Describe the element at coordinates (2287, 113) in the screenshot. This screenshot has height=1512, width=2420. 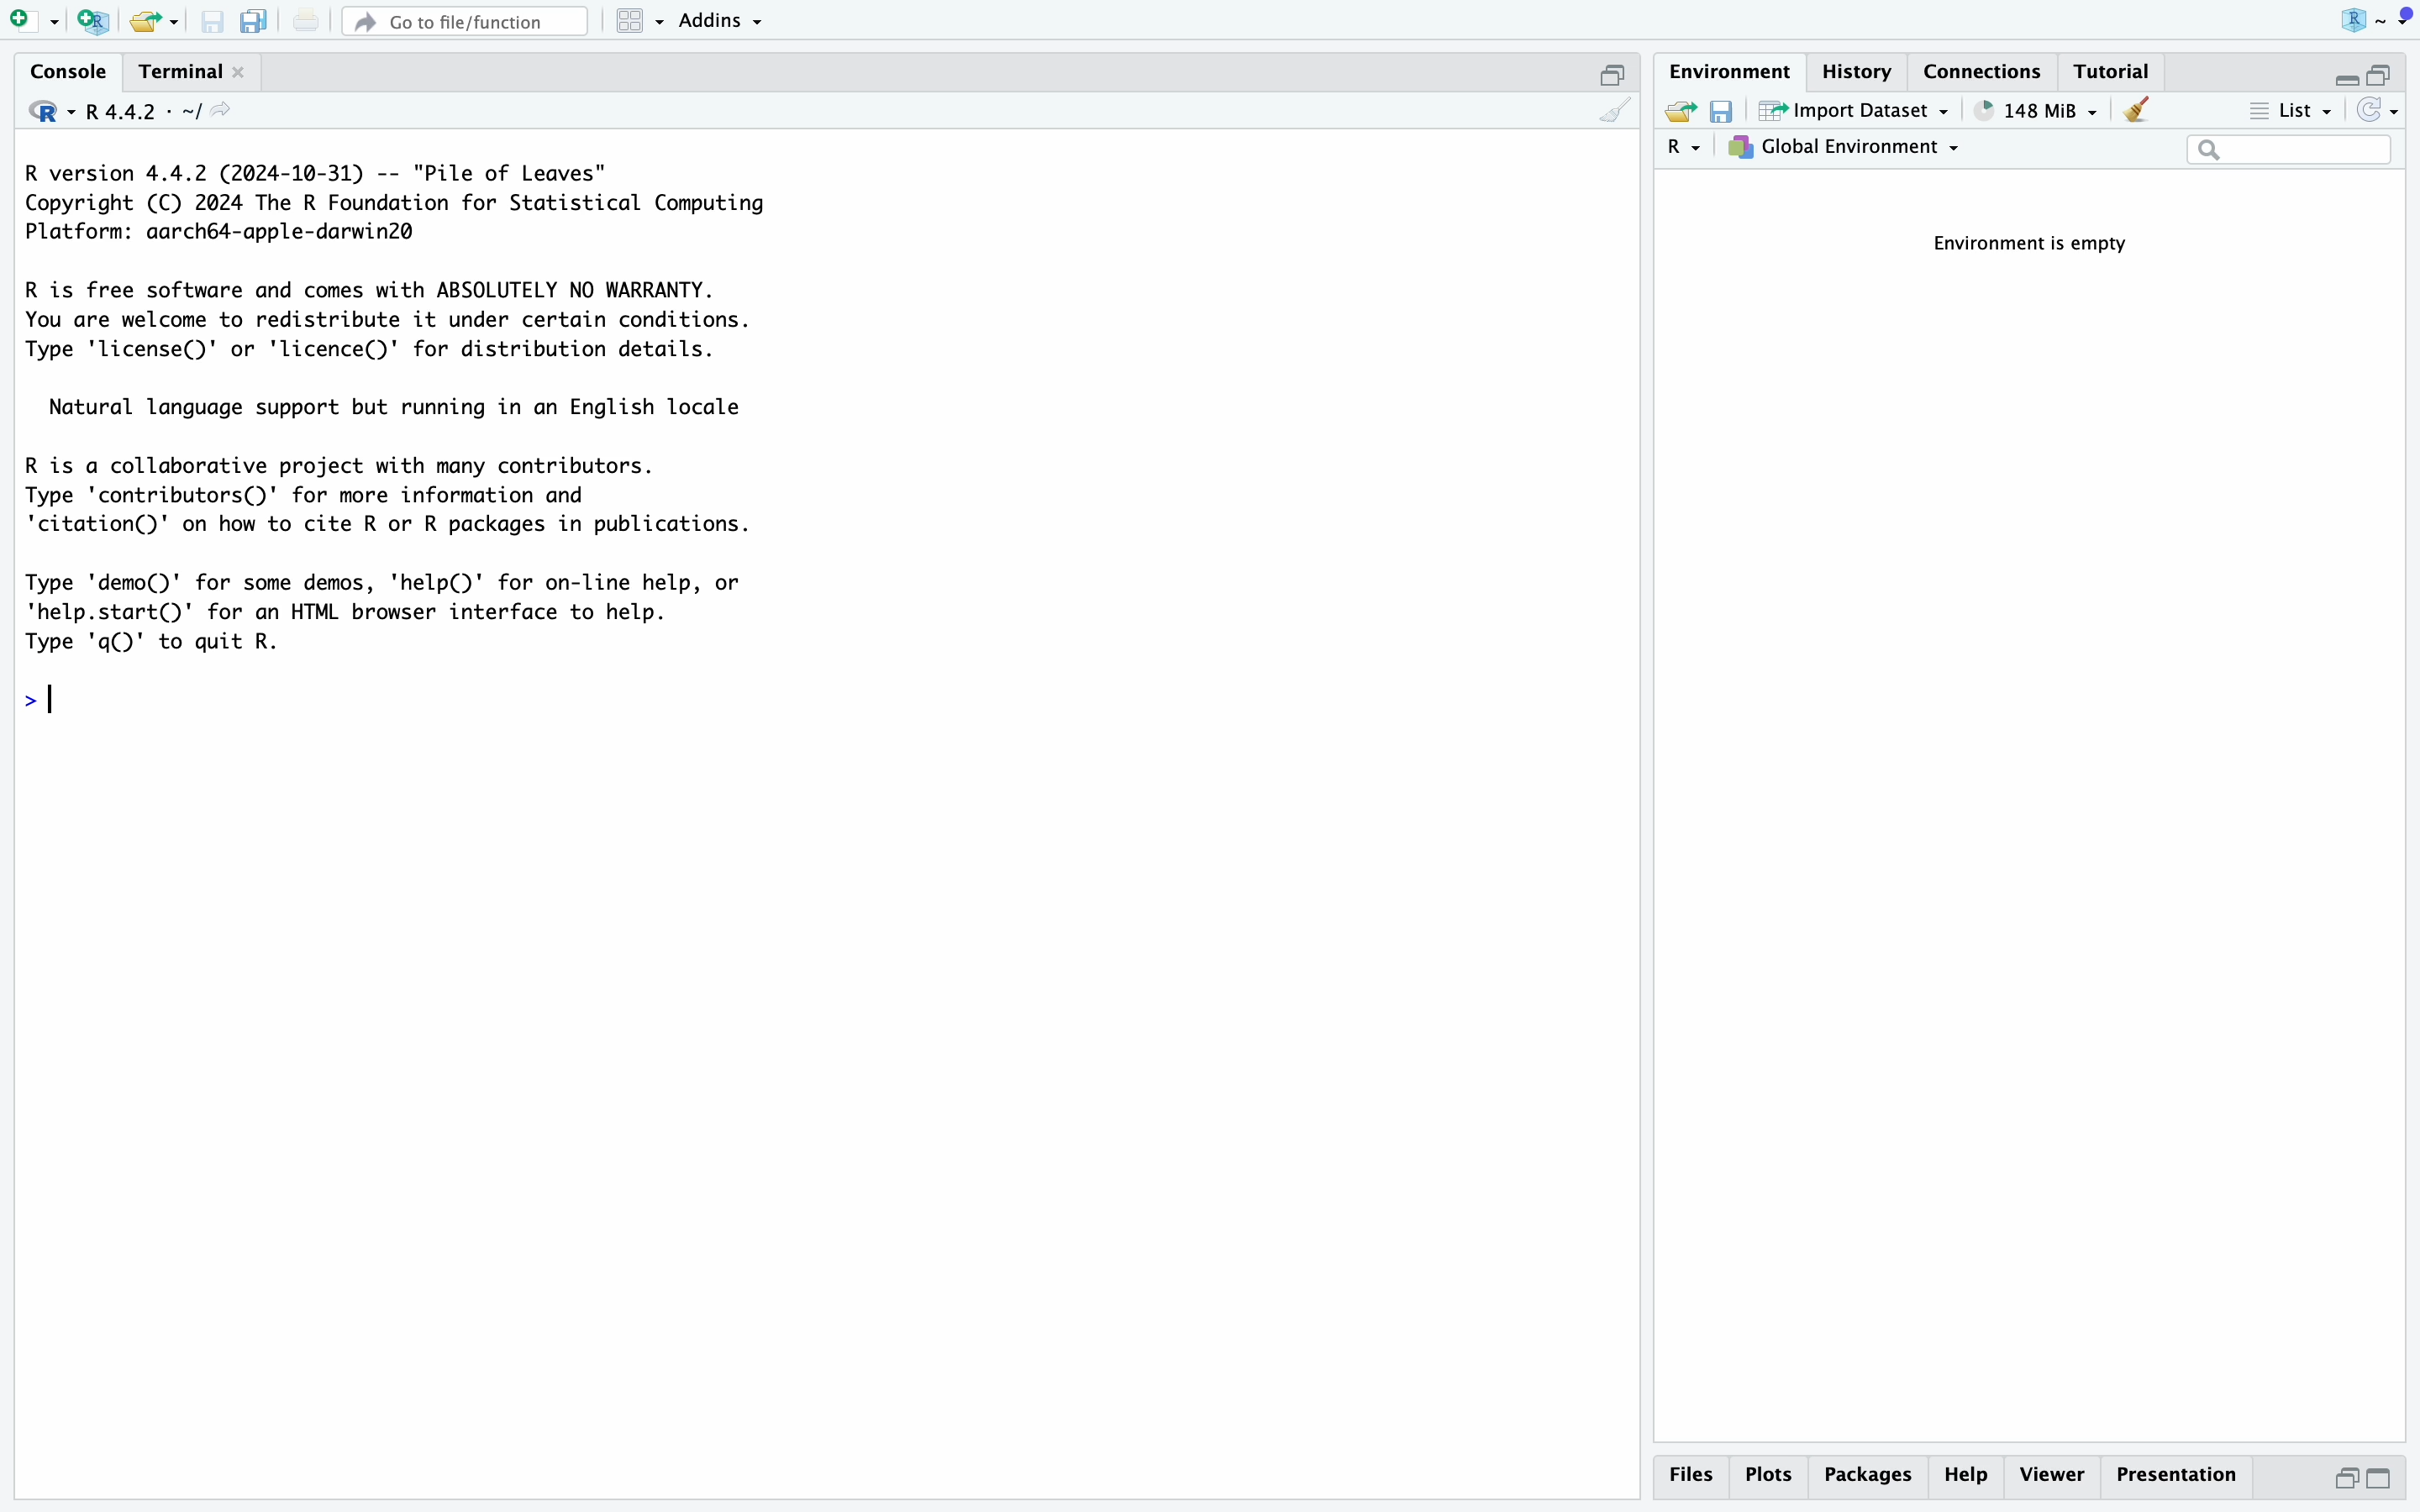
I see `list` at that location.